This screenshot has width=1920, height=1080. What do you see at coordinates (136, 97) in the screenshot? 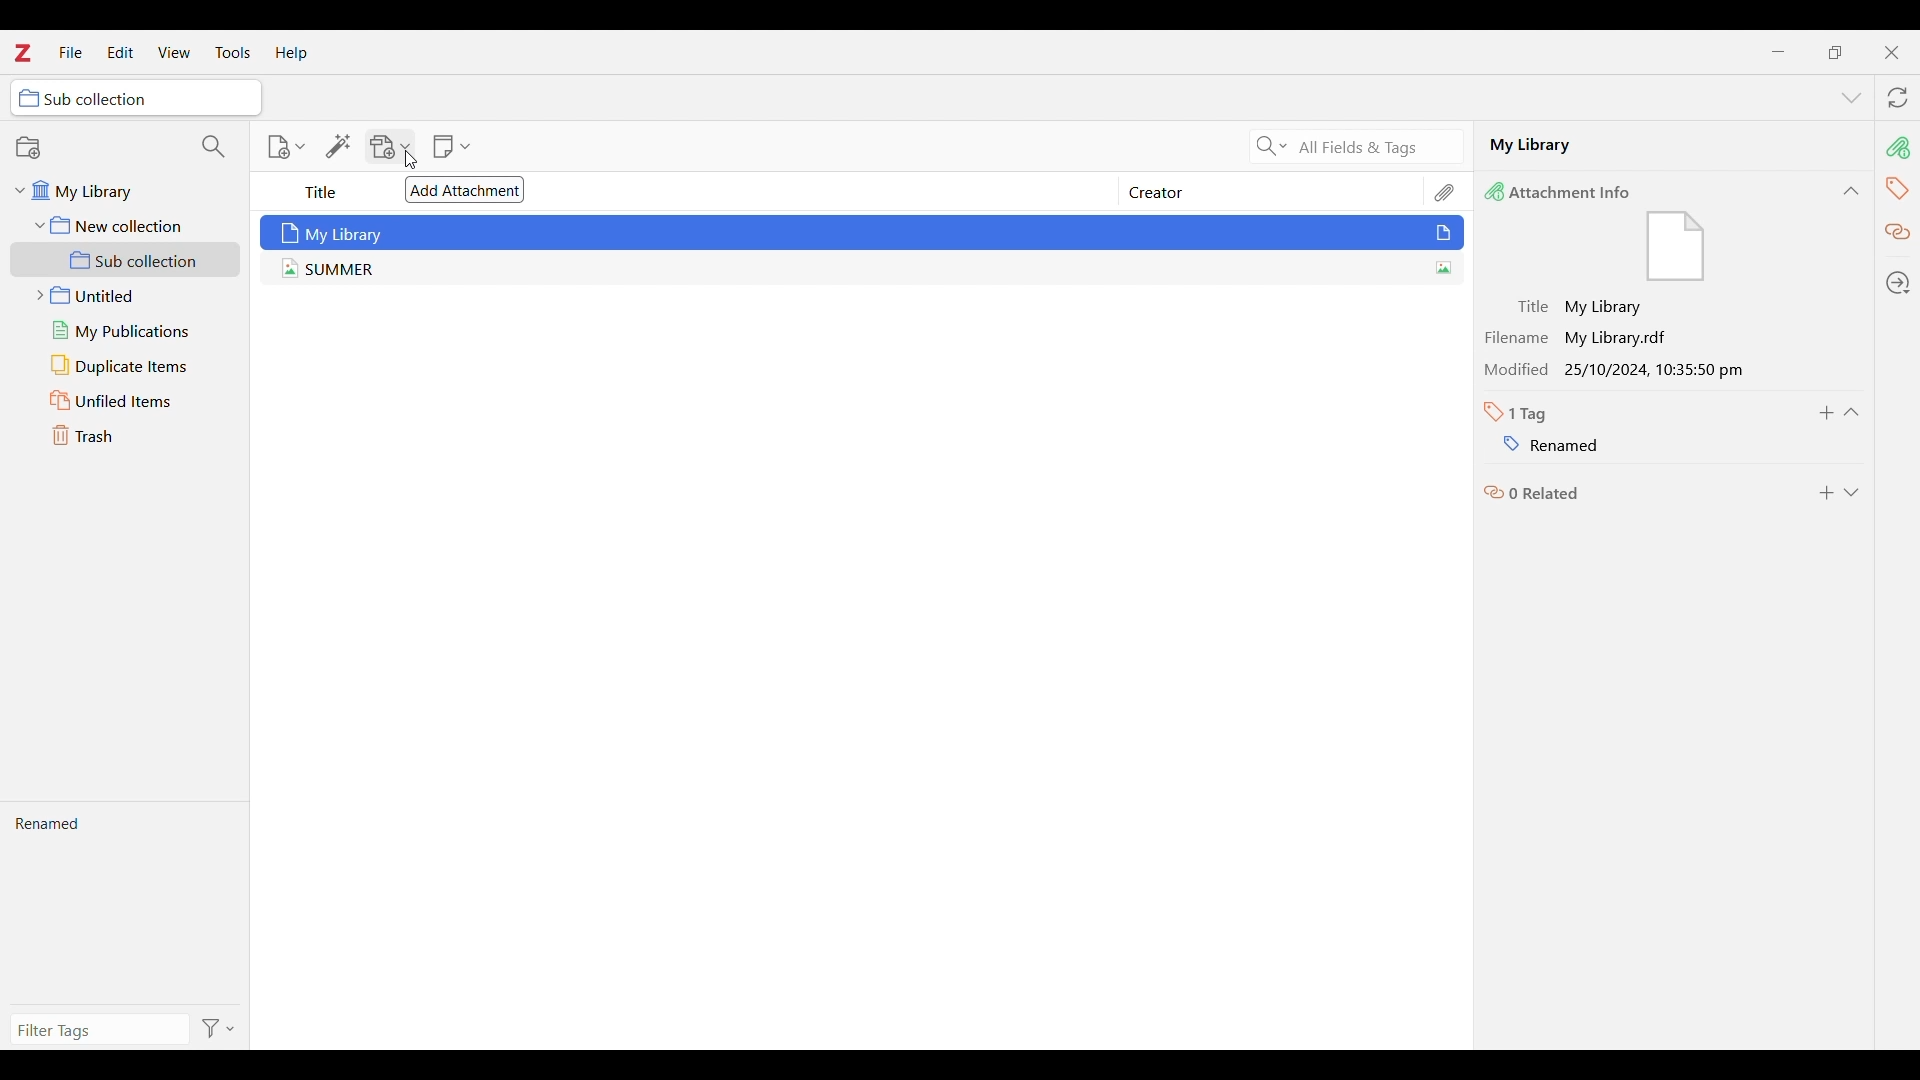
I see `Current folder` at bounding box center [136, 97].